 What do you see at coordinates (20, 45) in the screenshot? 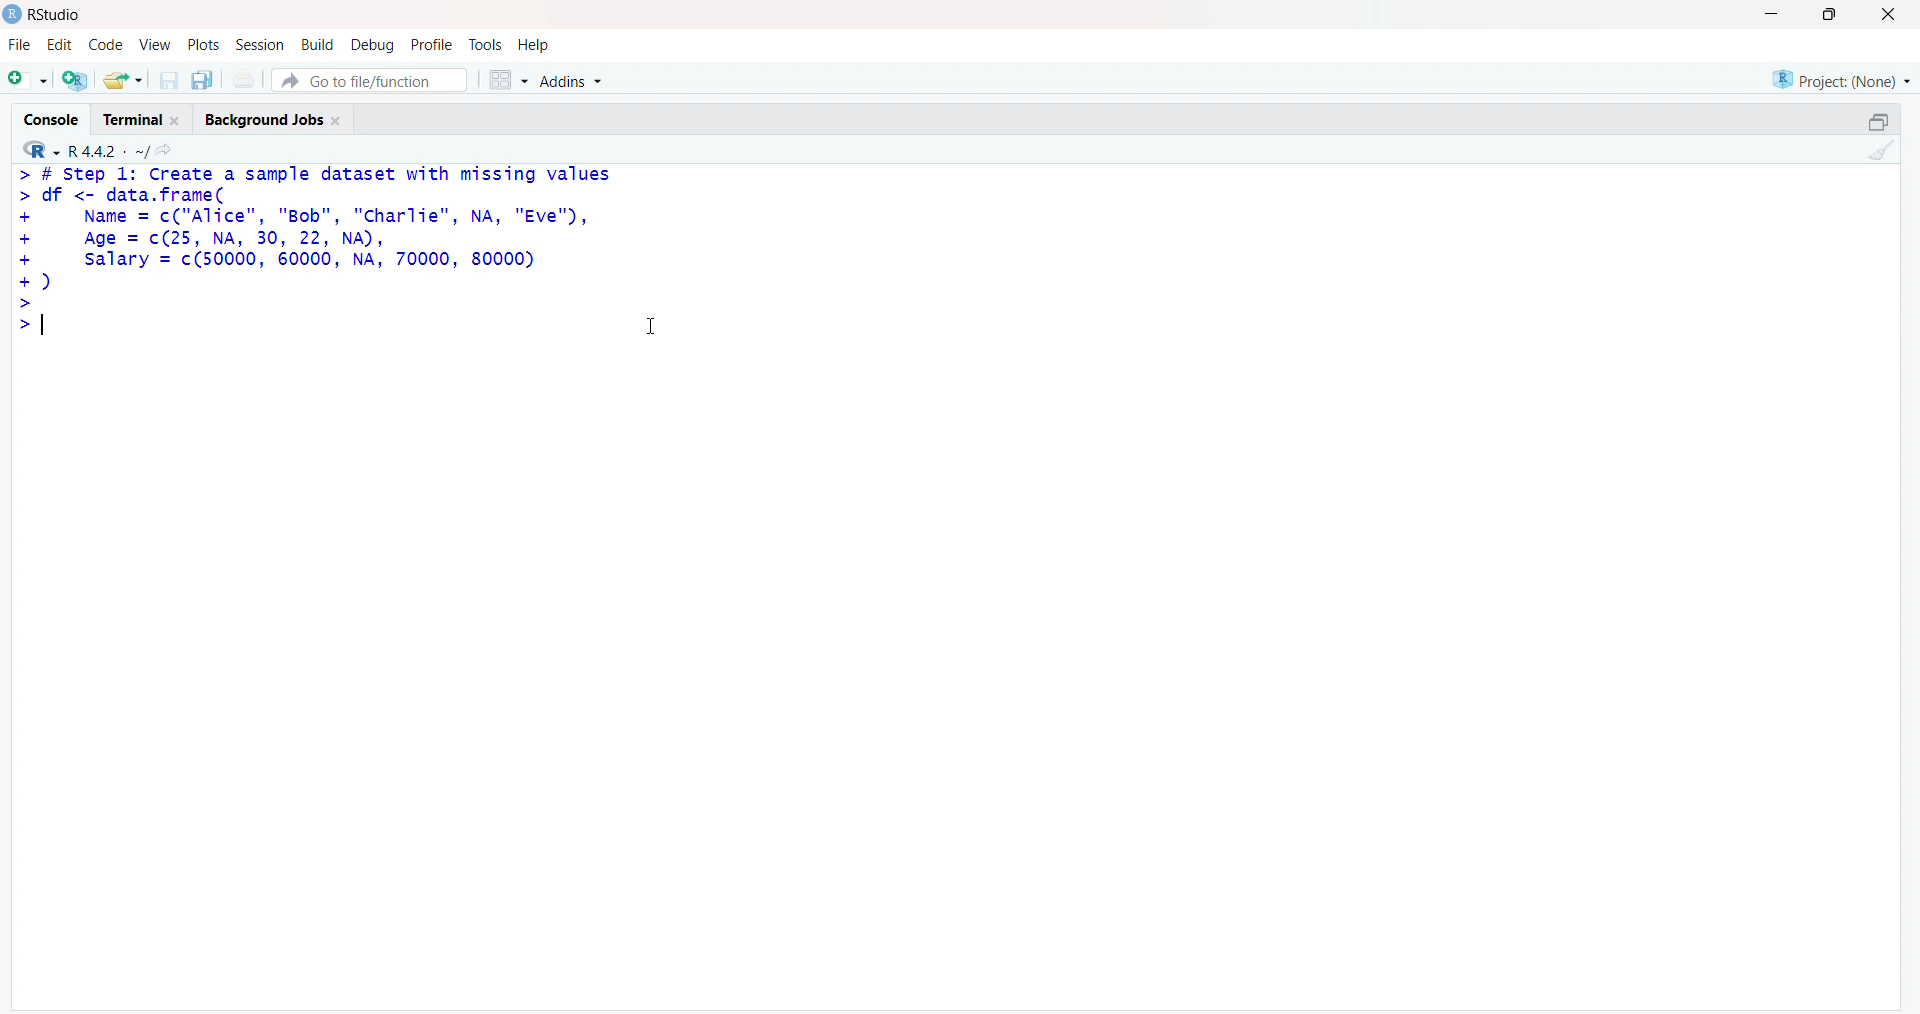
I see `File` at bounding box center [20, 45].